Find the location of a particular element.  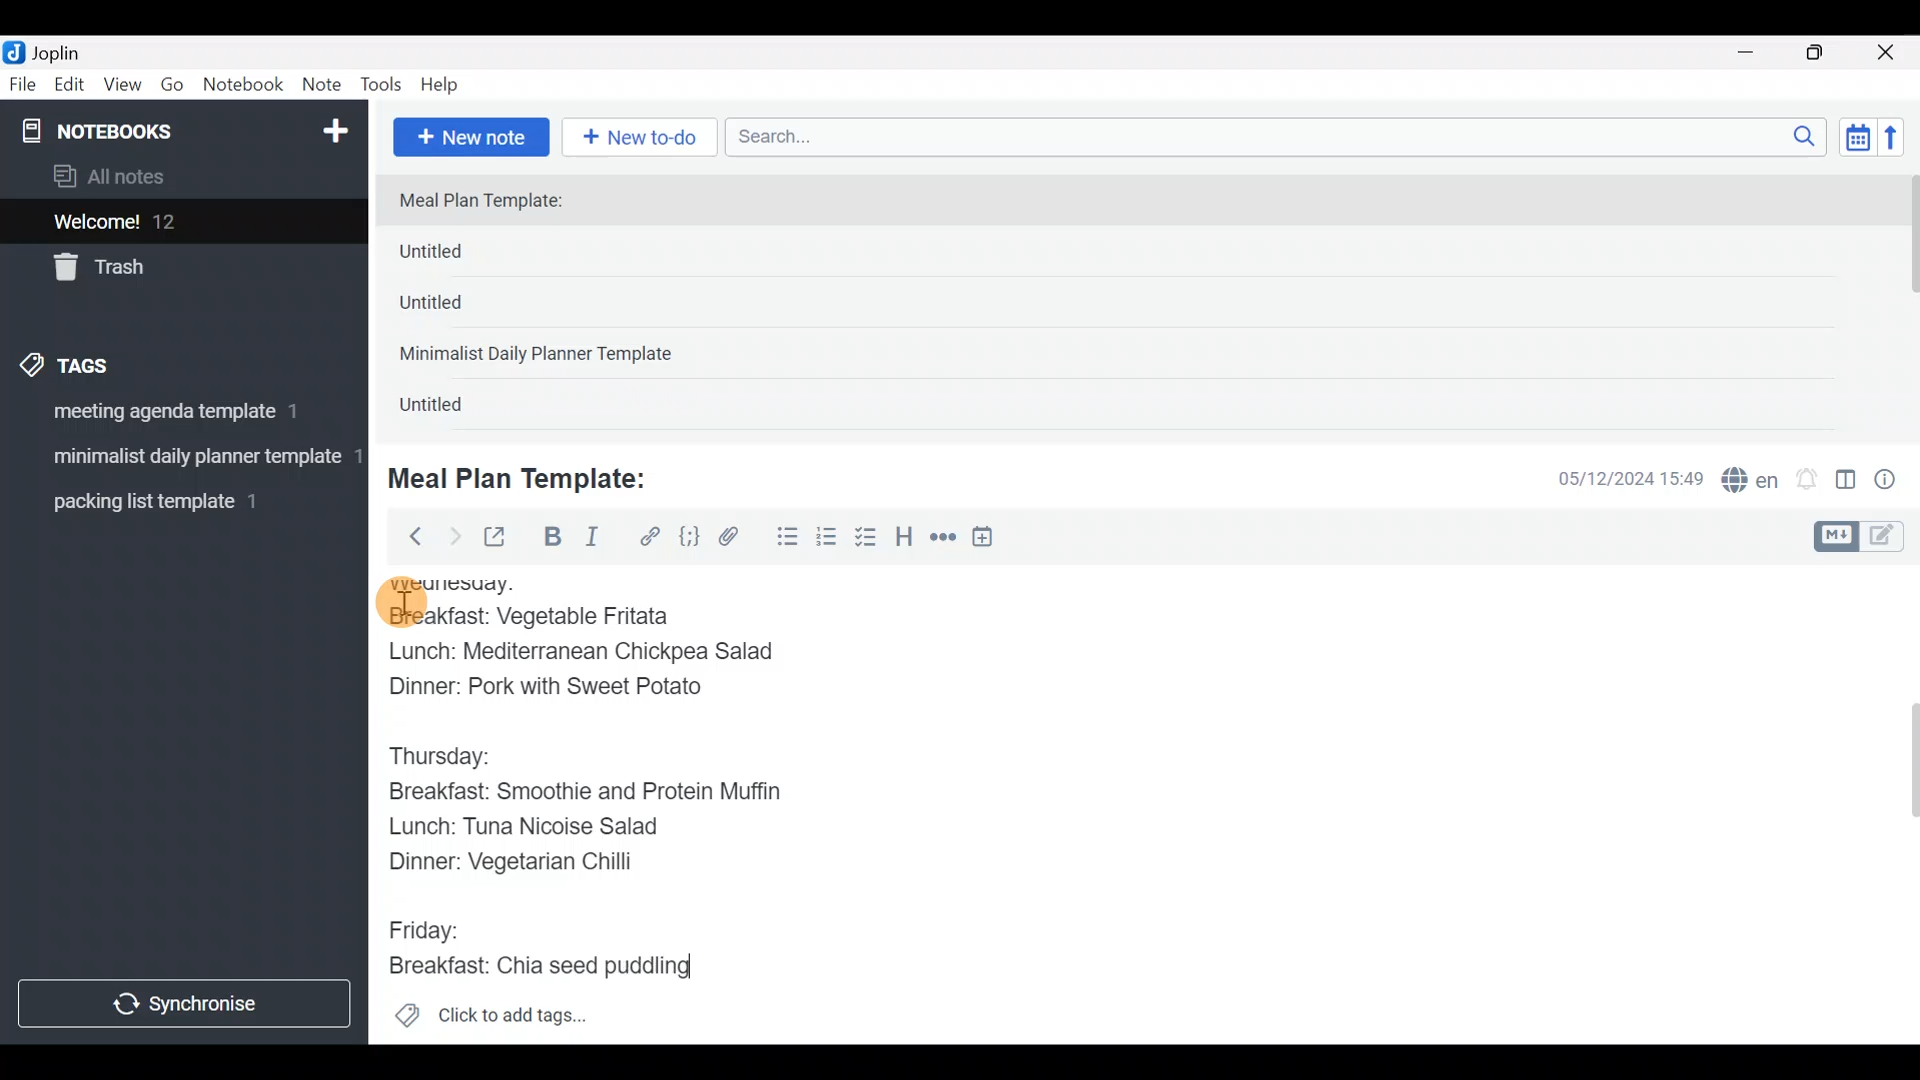

Bulleted list is located at coordinates (783, 538).